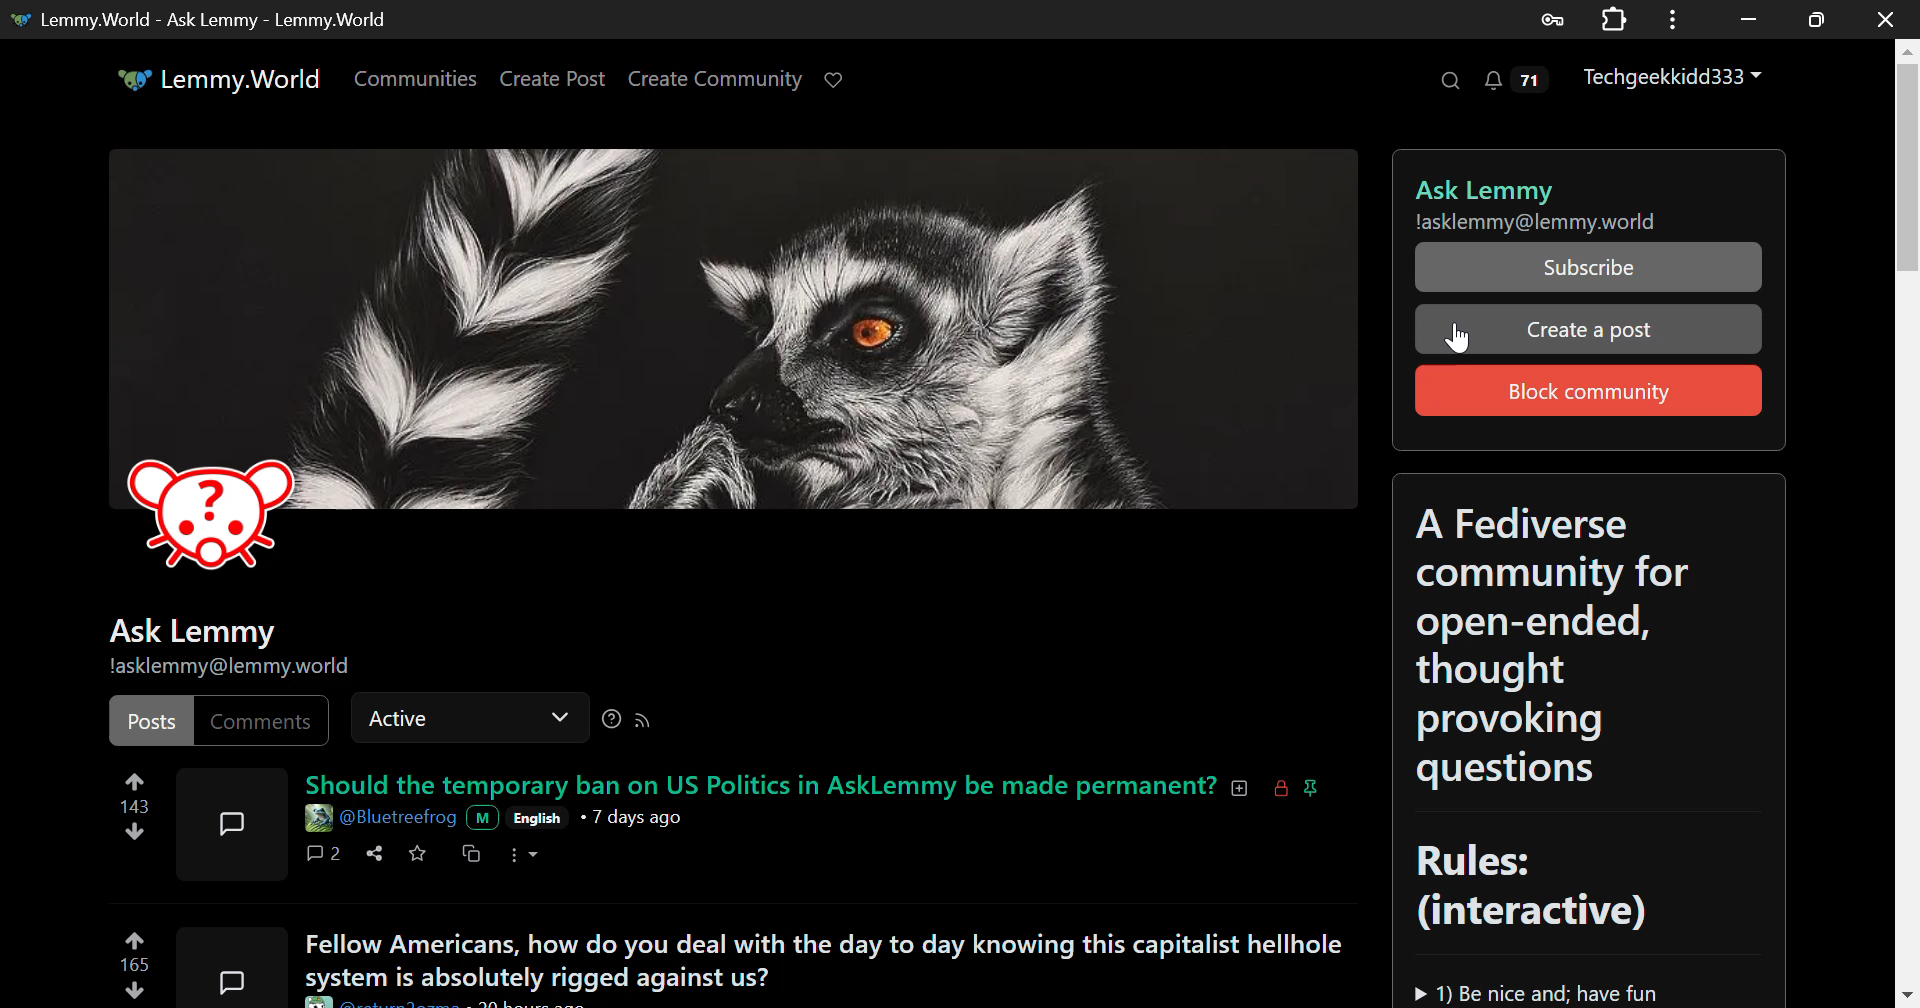 This screenshot has height=1008, width=1920. I want to click on Scroll Bar, so click(1908, 513).